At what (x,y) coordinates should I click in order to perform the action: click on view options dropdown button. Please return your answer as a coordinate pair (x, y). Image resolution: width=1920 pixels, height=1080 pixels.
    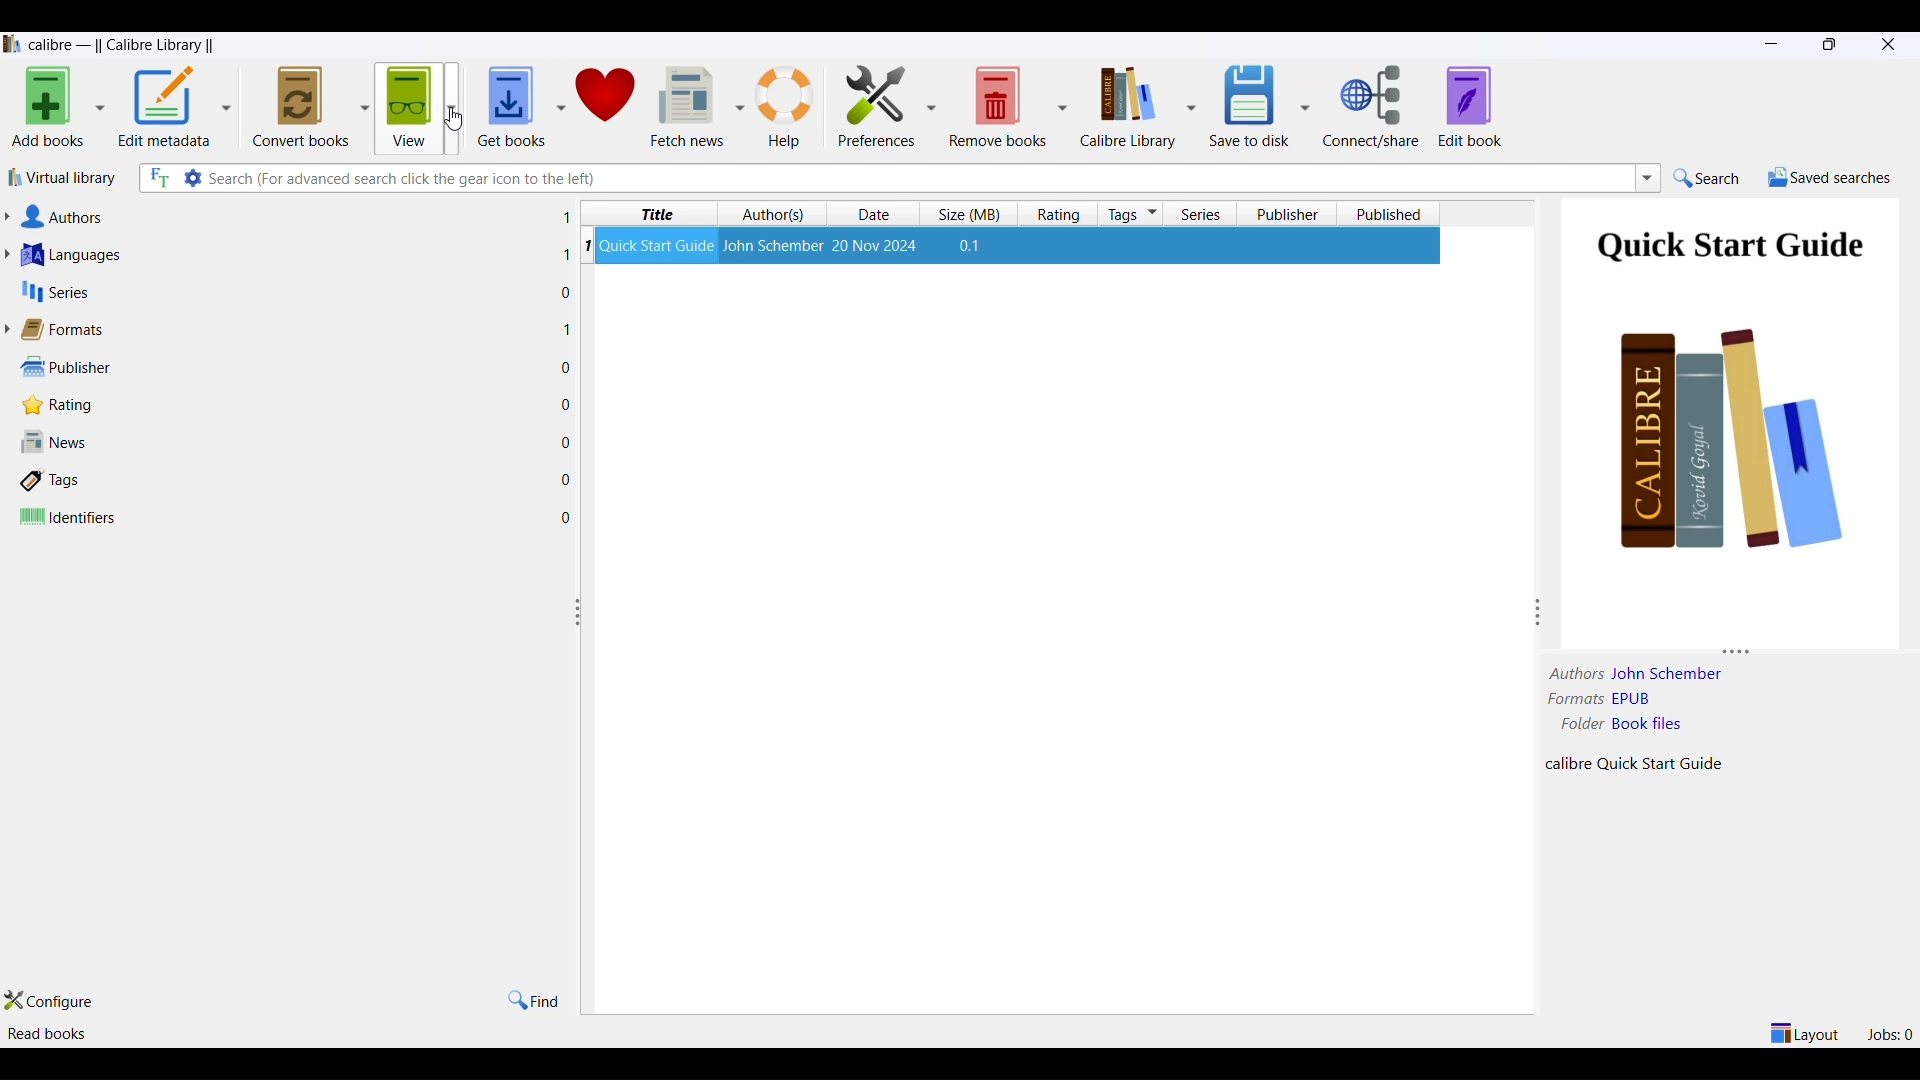
    Looking at the image, I should click on (458, 106).